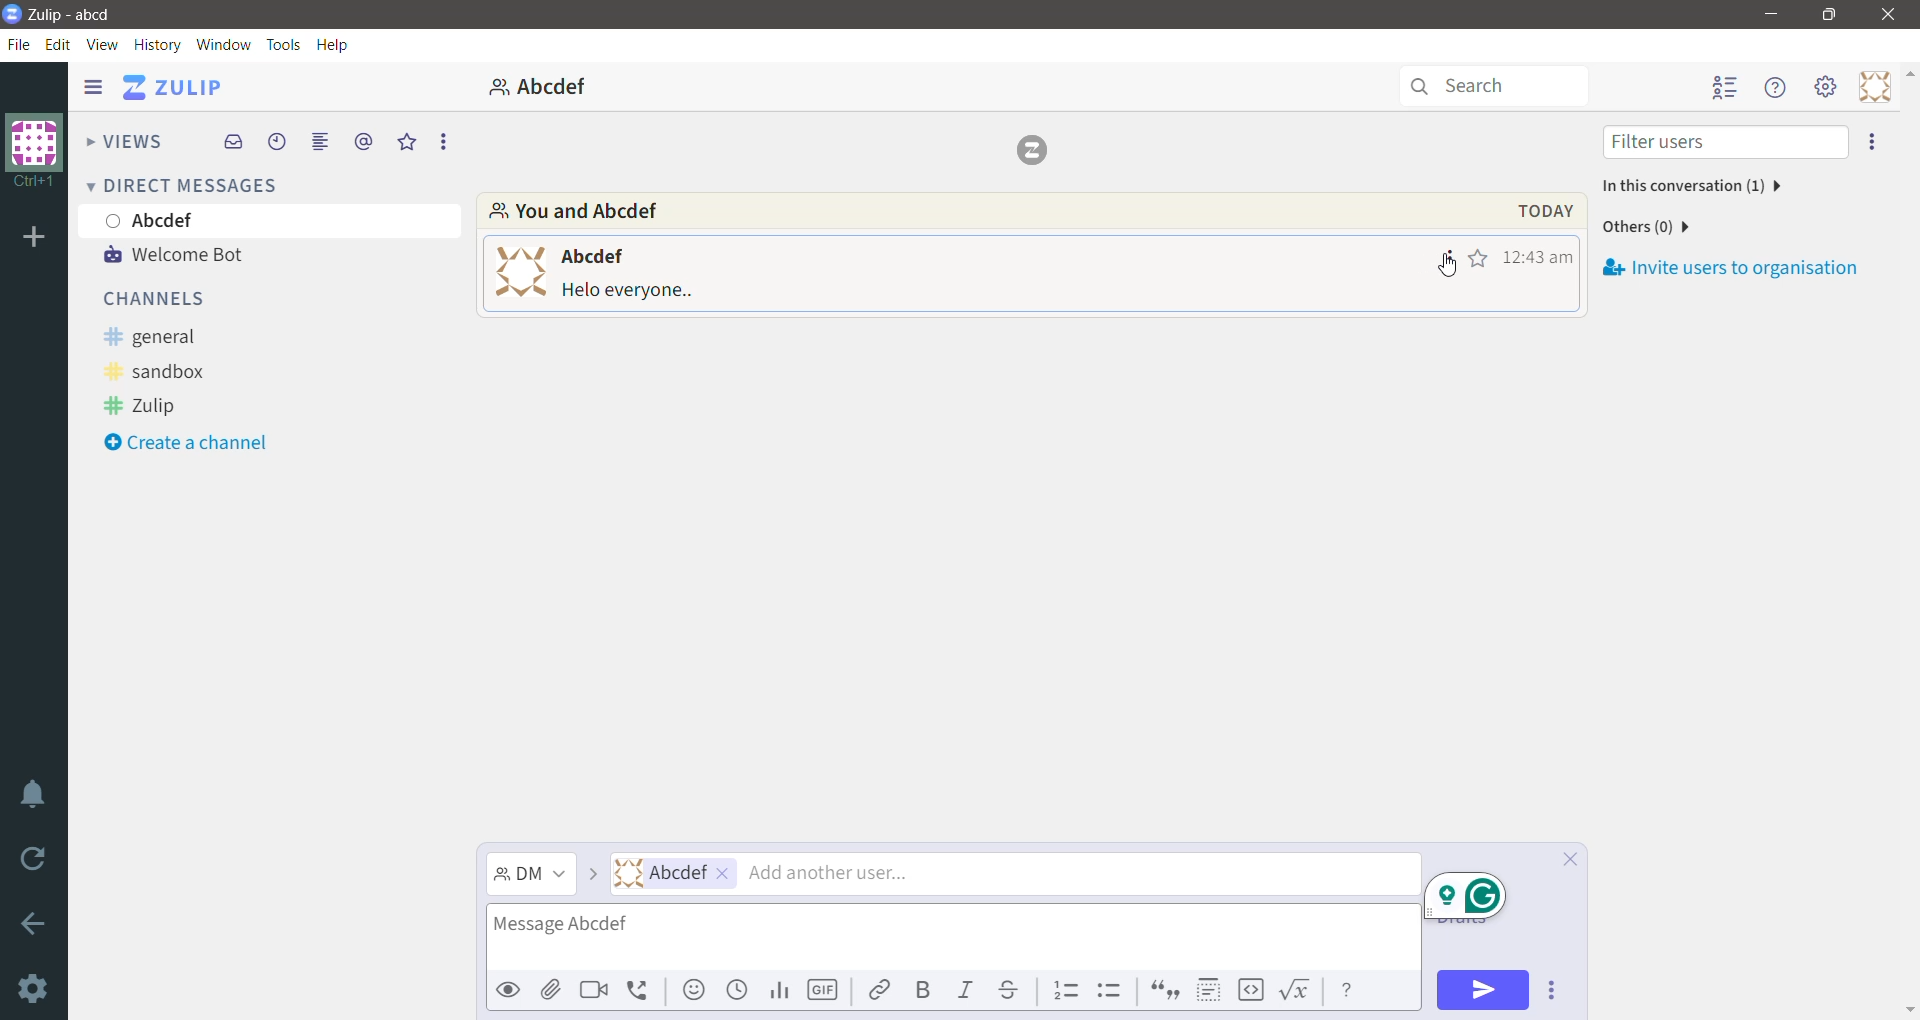  I want to click on Message Formatting, so click(1351, 992).